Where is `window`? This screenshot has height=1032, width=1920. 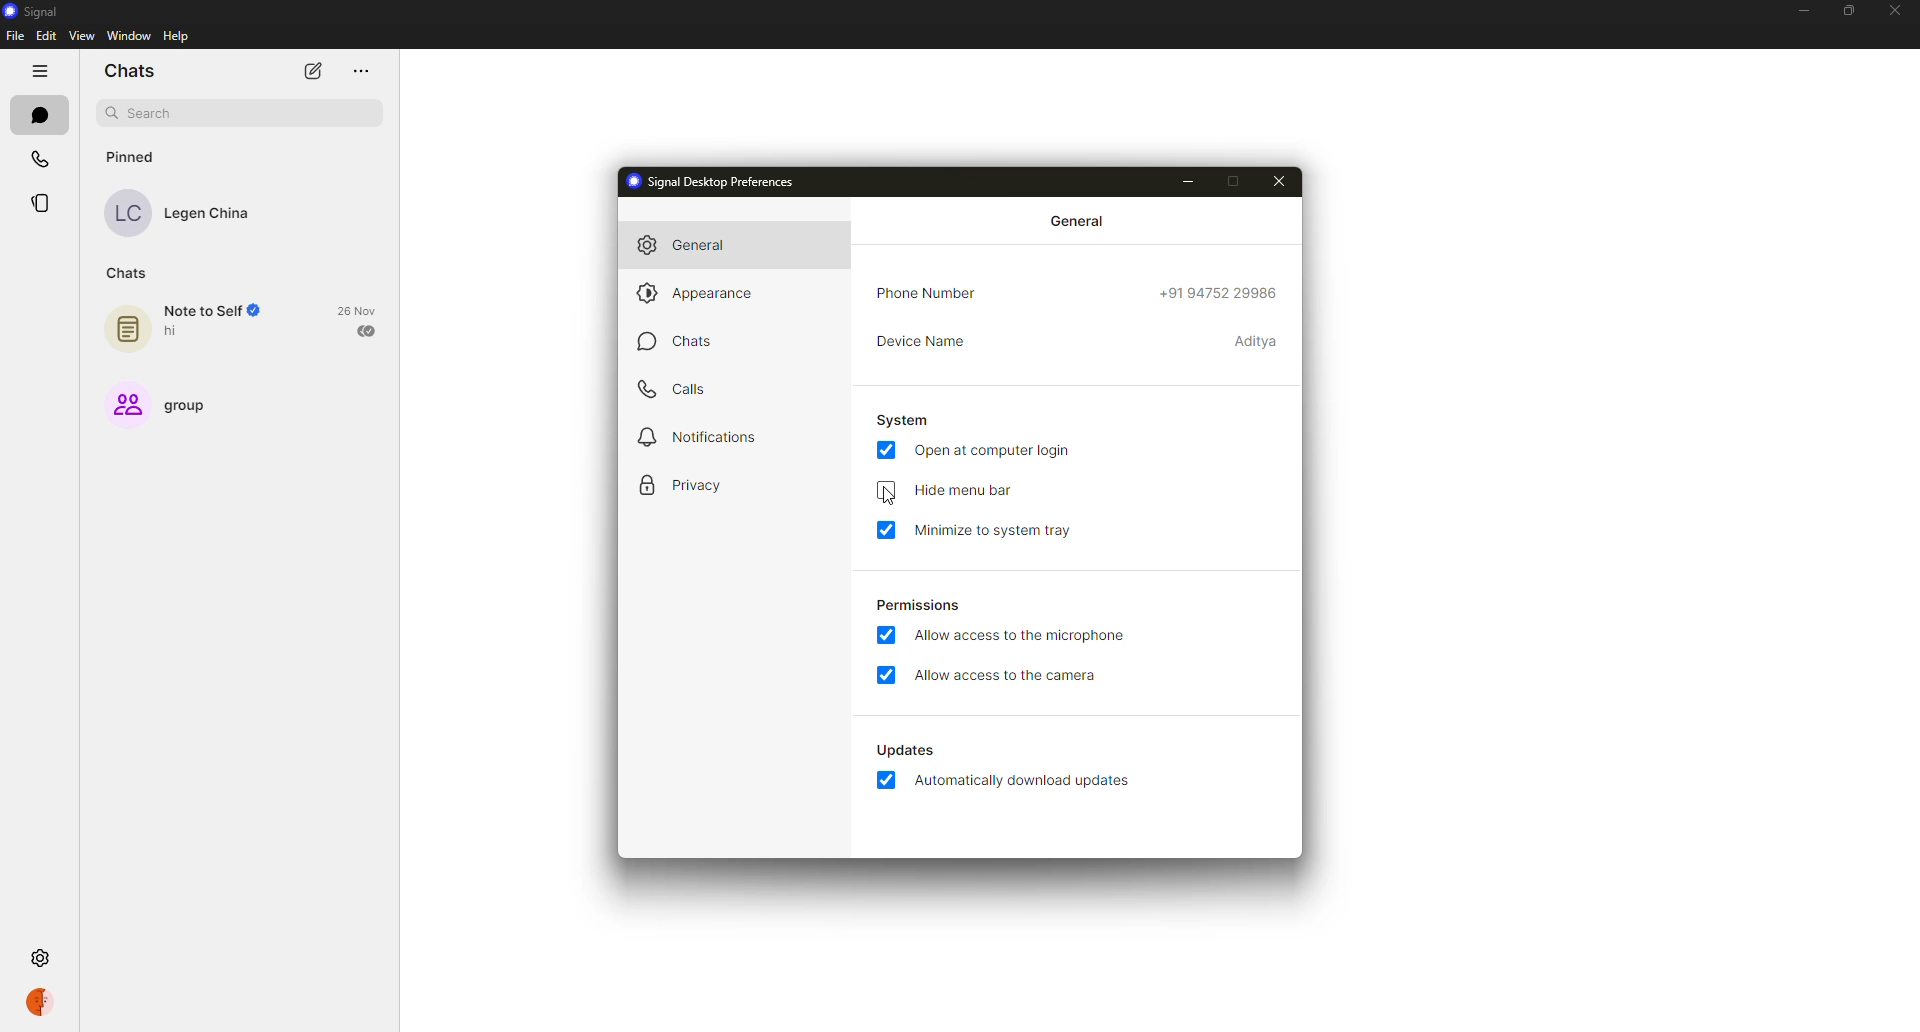 window is located at coordinates (128, 36).